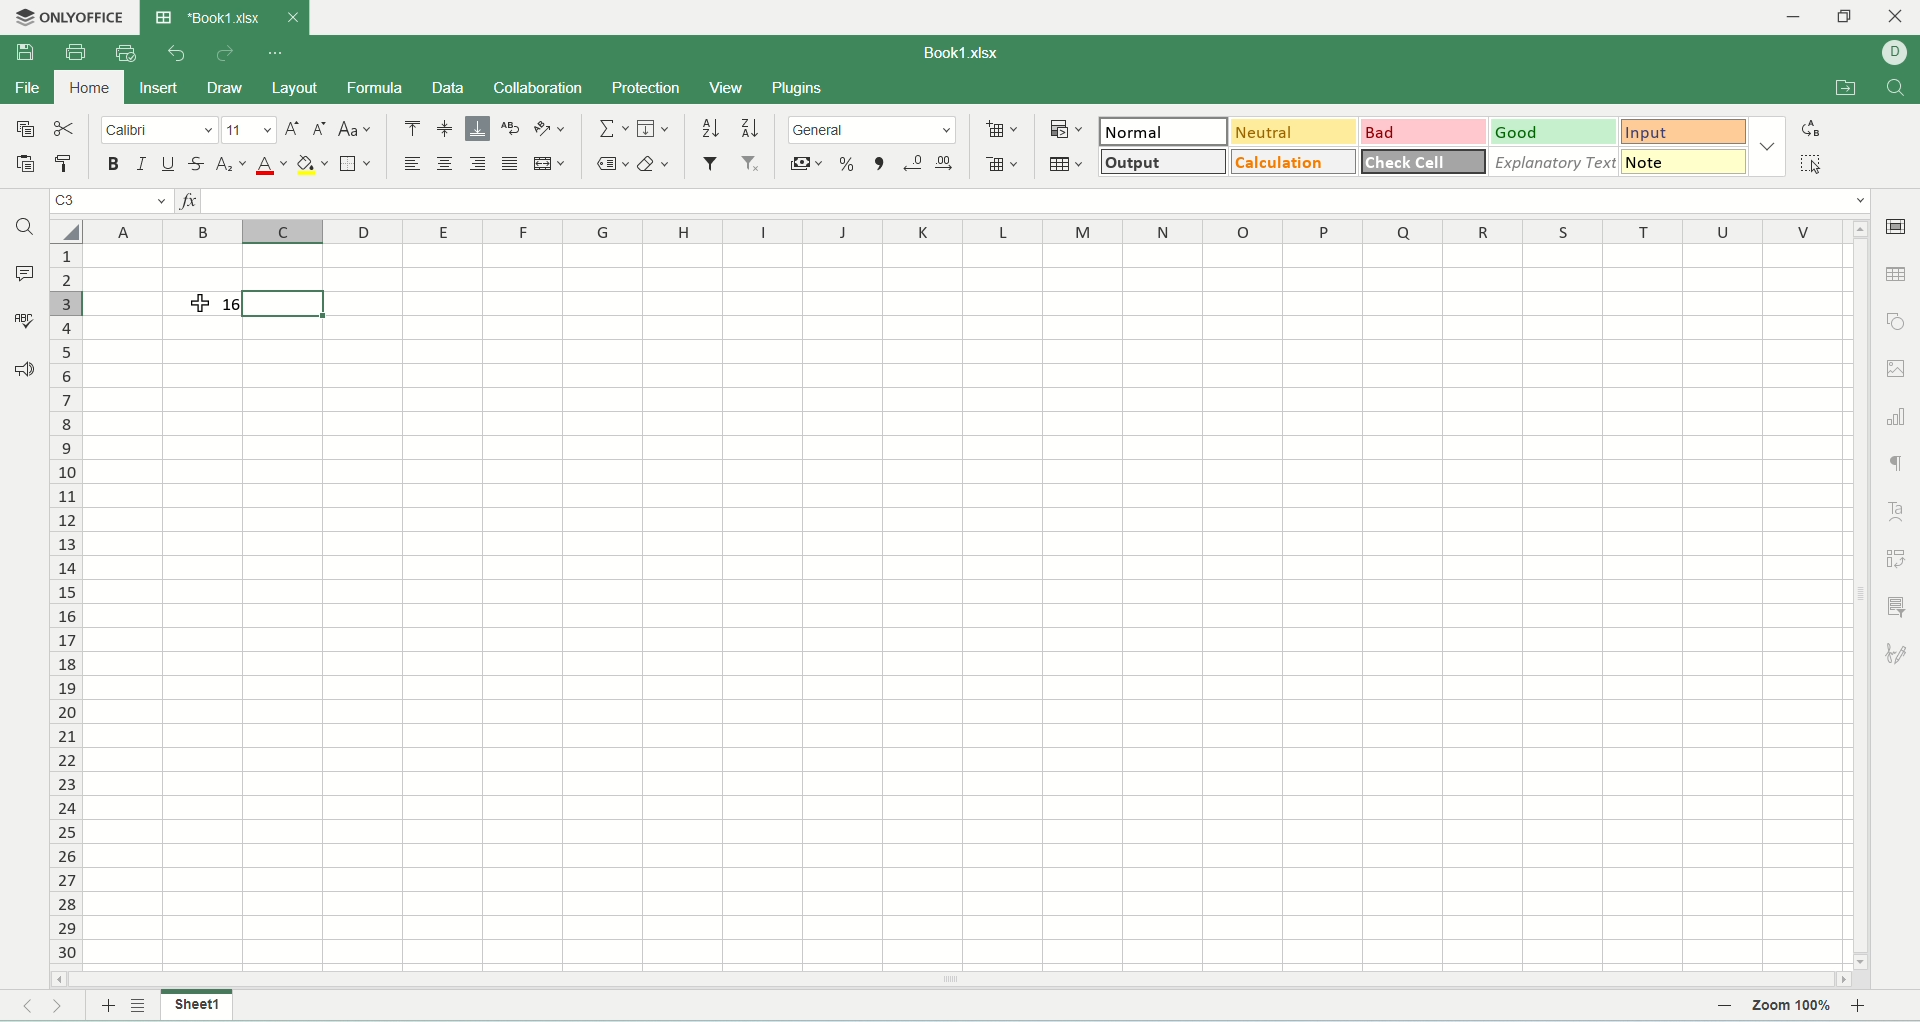 This screenshot has width=1920, height=1022. What do you see at coordinates (1893, 510) in the screenshot?
I see `text art ` at bounding box center [1893, 510].